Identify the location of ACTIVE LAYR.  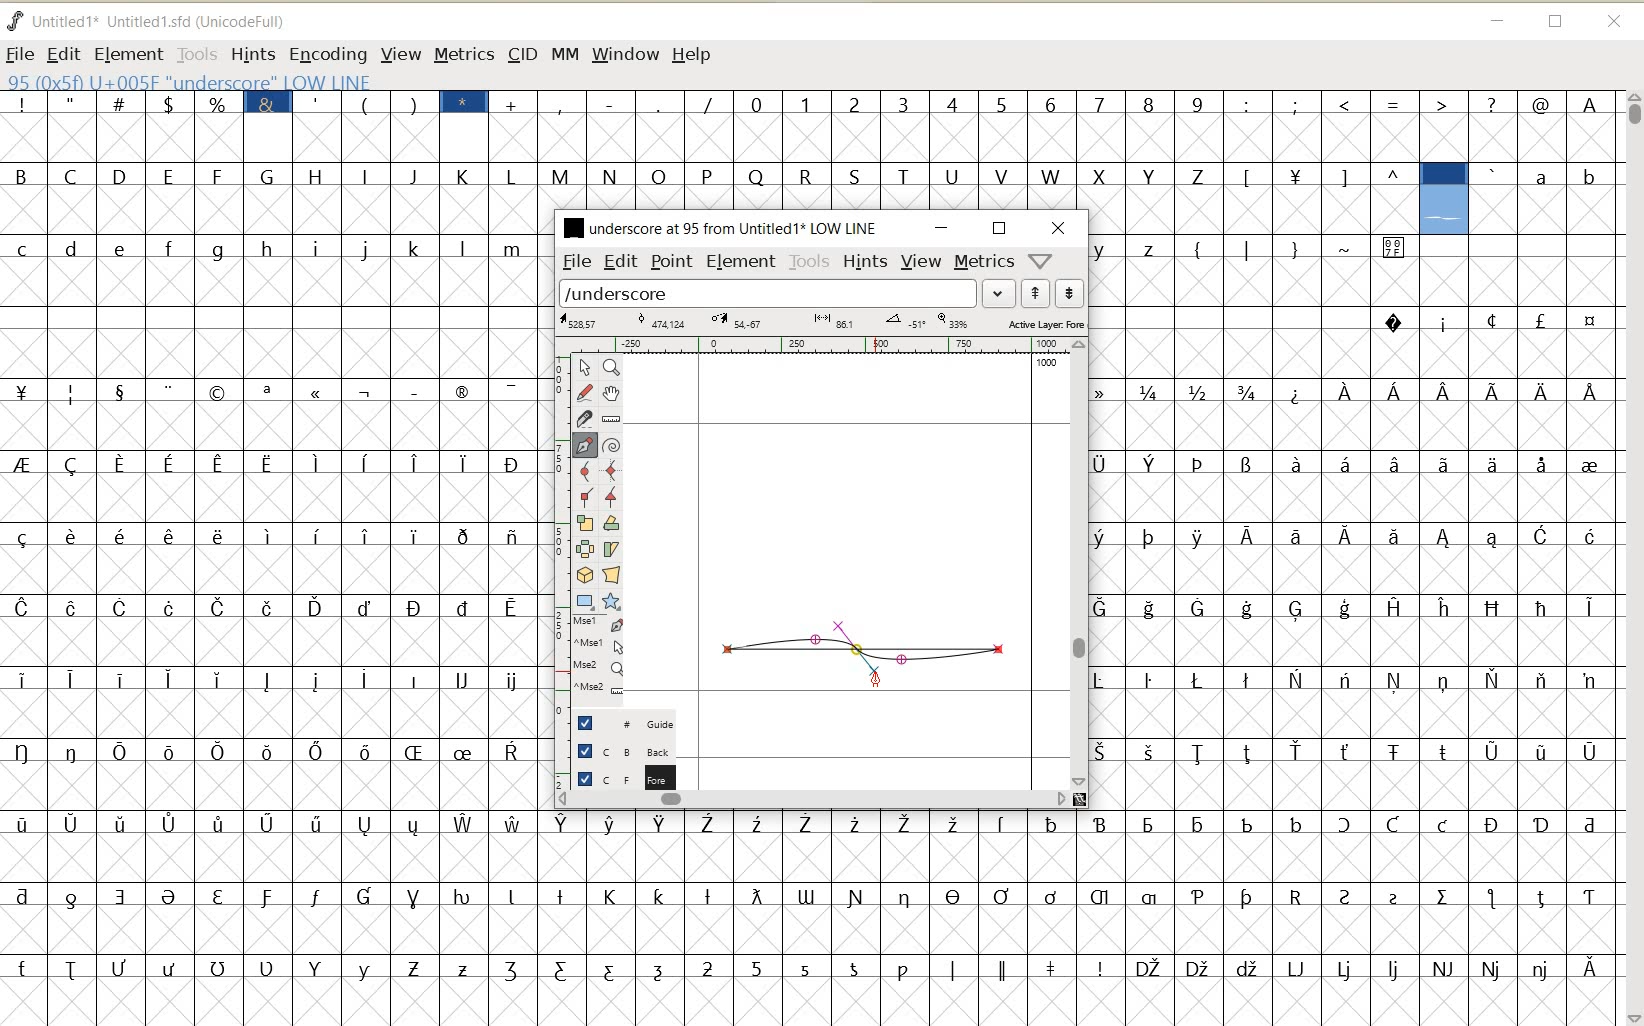
(822, 322).